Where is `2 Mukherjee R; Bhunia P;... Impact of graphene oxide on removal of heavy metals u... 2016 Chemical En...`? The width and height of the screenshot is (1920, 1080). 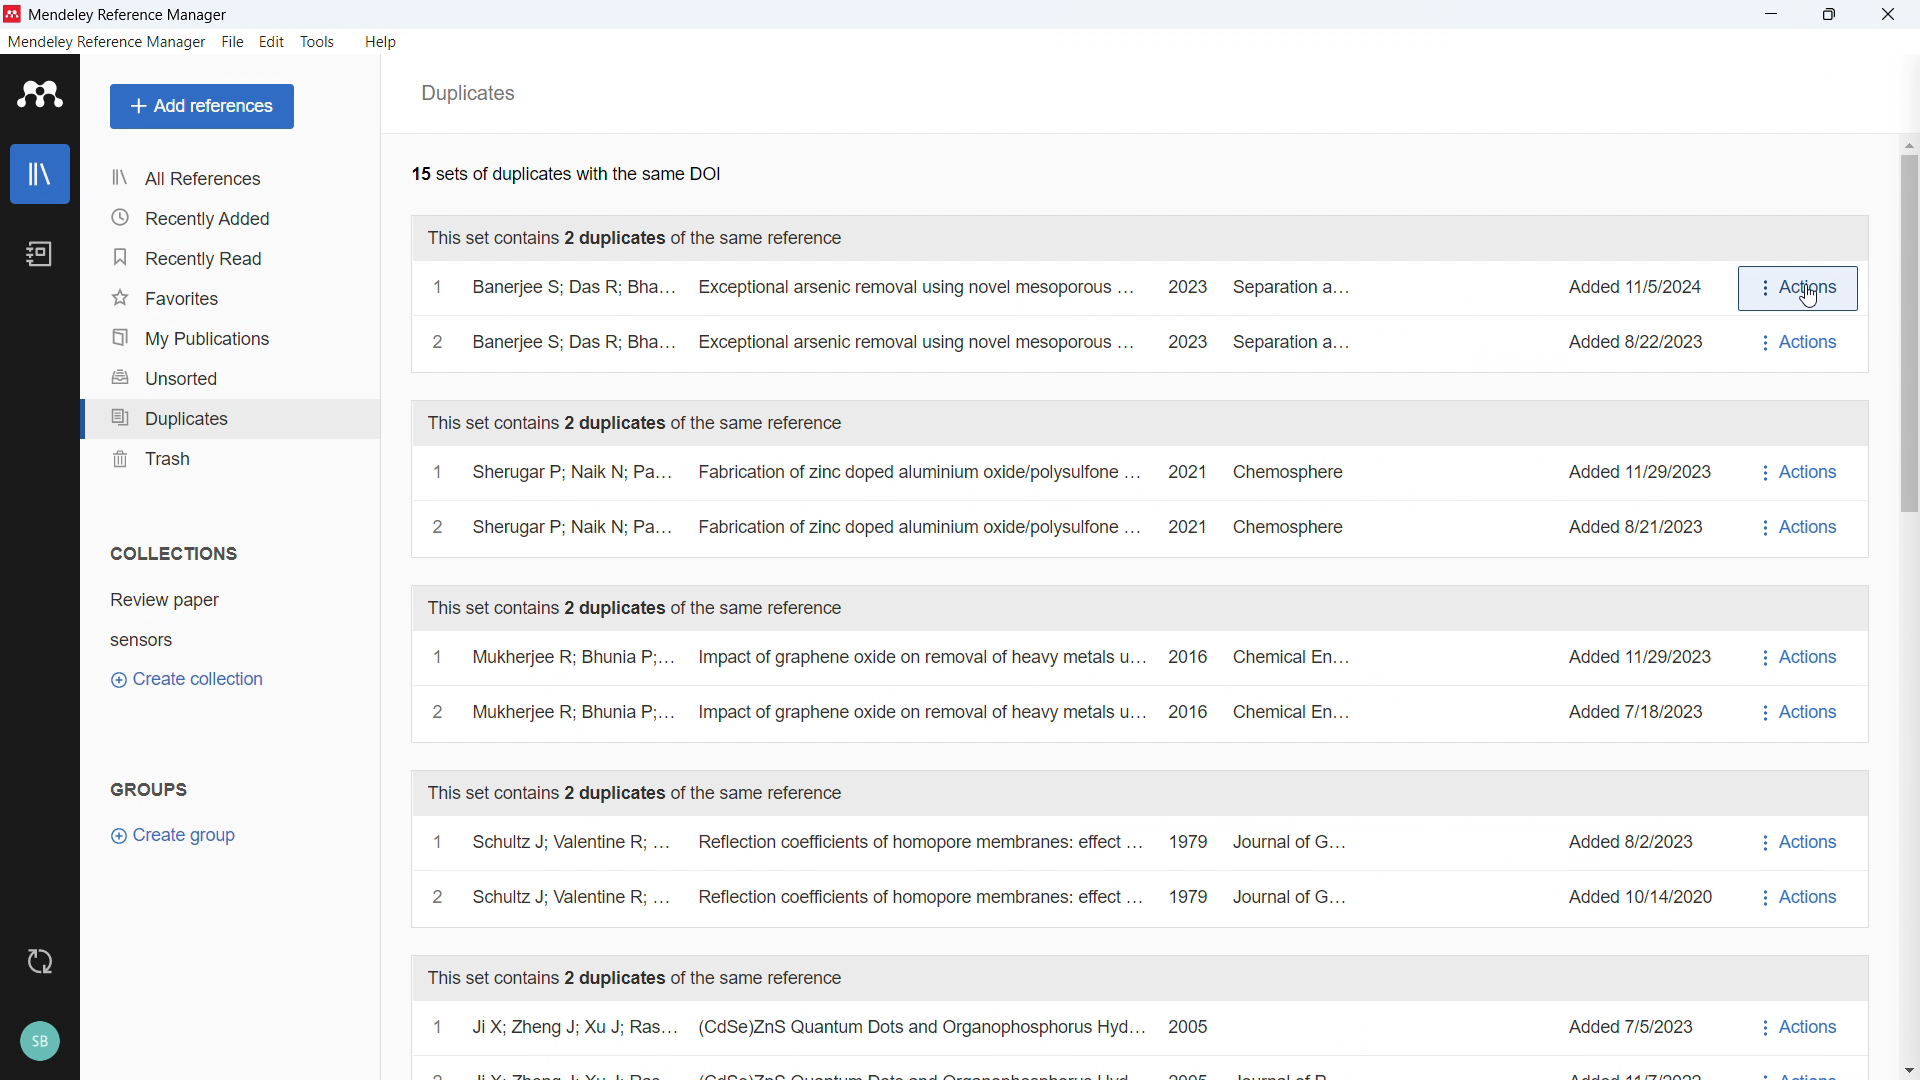
2 Mukherjee R; Bhunia P;... Impact of graphene oxide on removal of heavy metals u... 2016 Chemical En... is located at coordinates (886, 713).